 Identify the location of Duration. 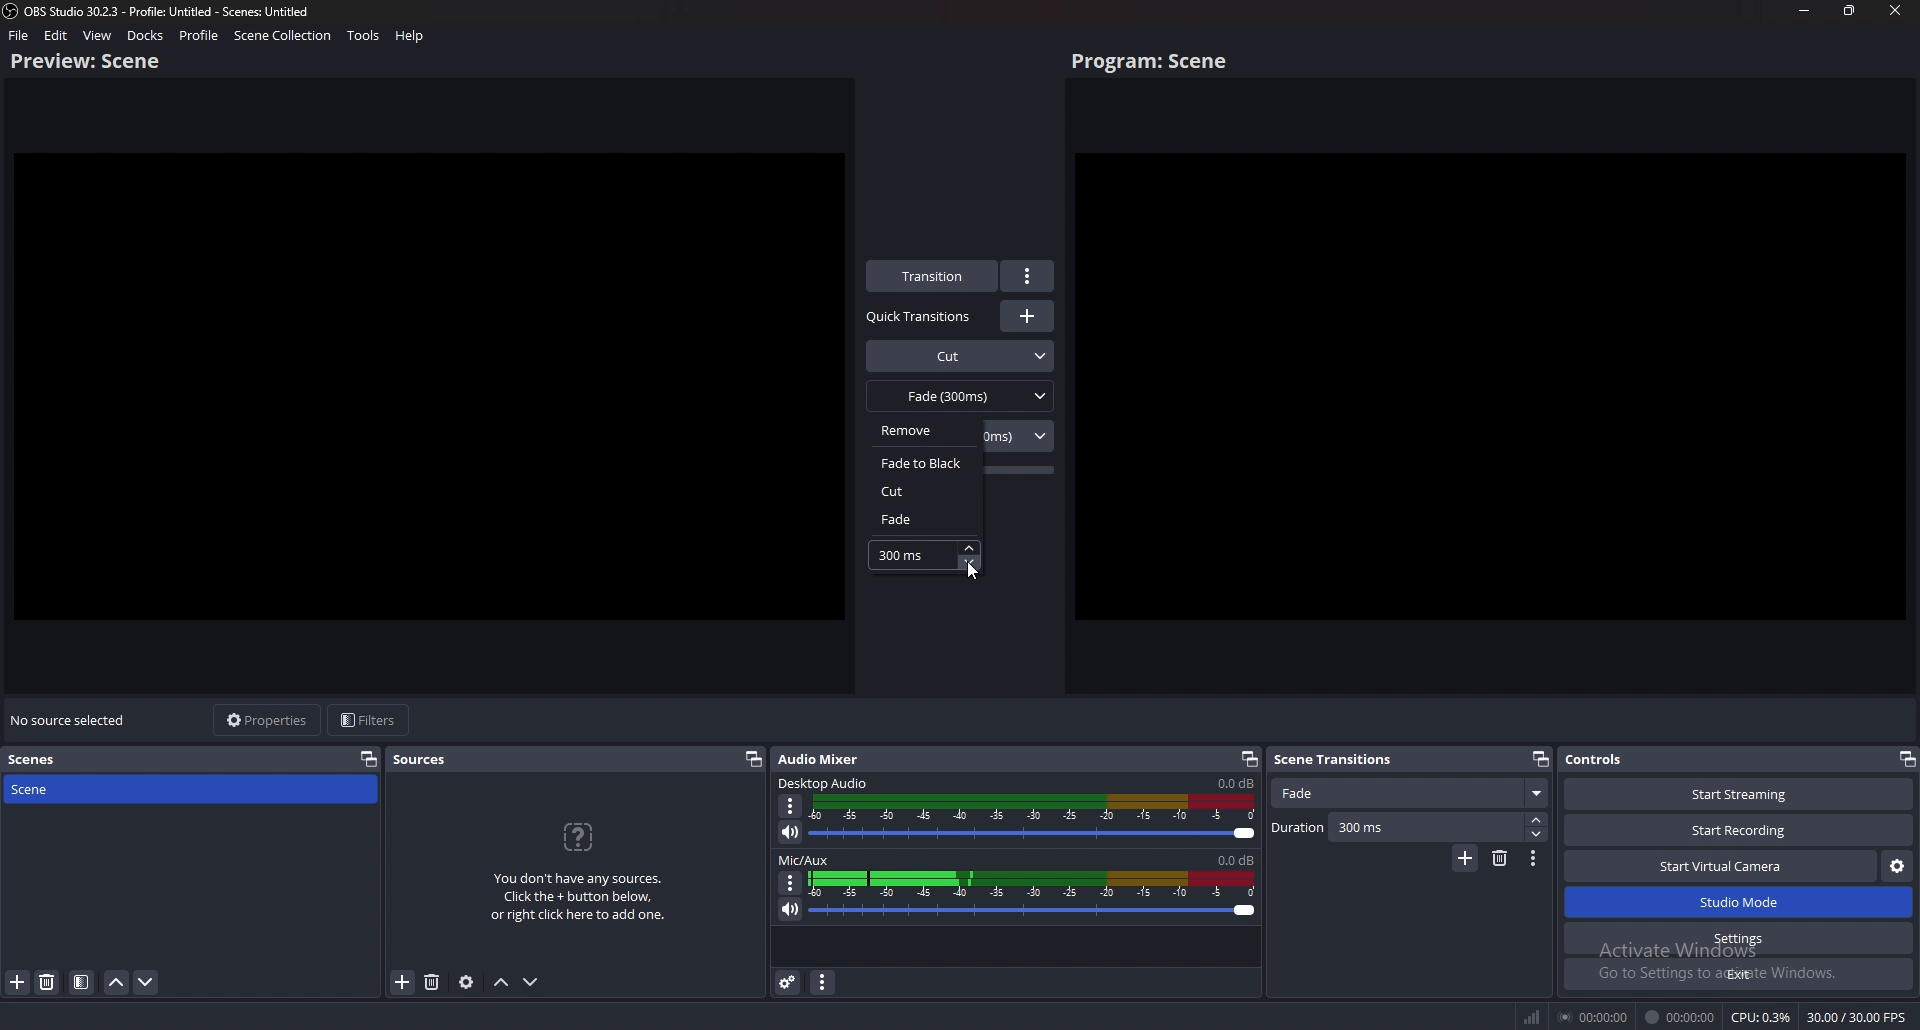
(1409, 828).